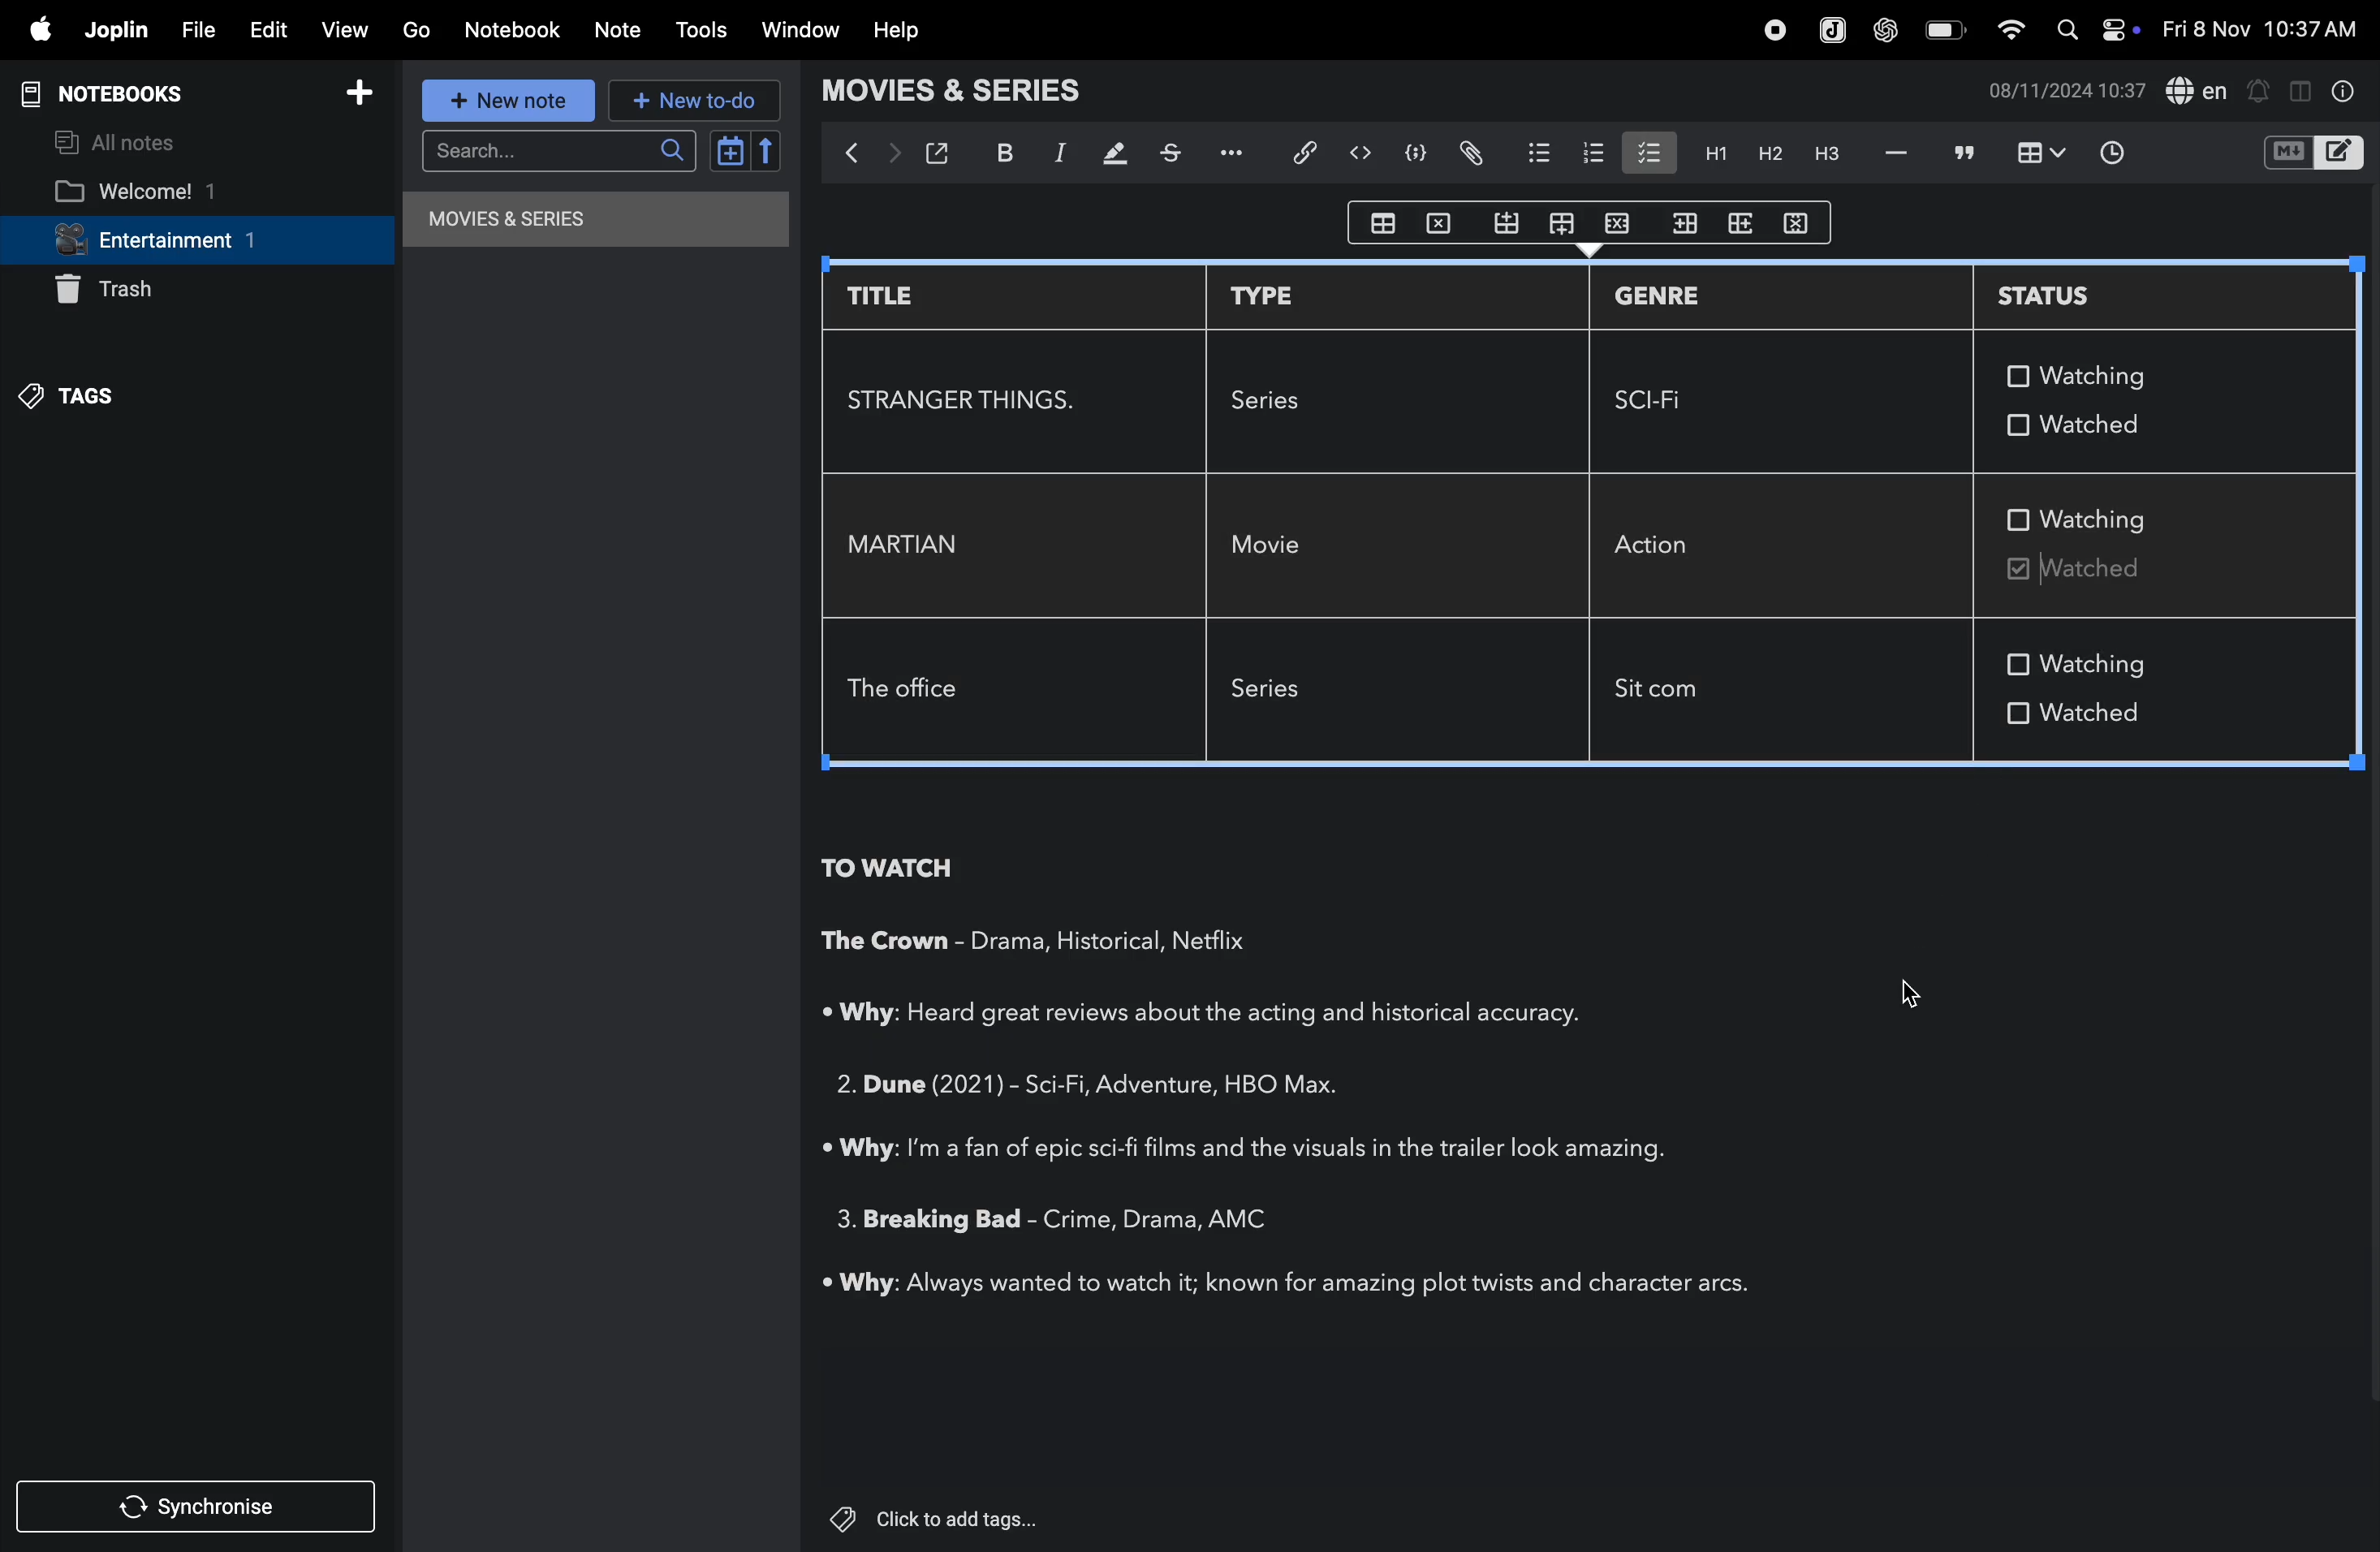  I want to click on tags, so click(102, 397).